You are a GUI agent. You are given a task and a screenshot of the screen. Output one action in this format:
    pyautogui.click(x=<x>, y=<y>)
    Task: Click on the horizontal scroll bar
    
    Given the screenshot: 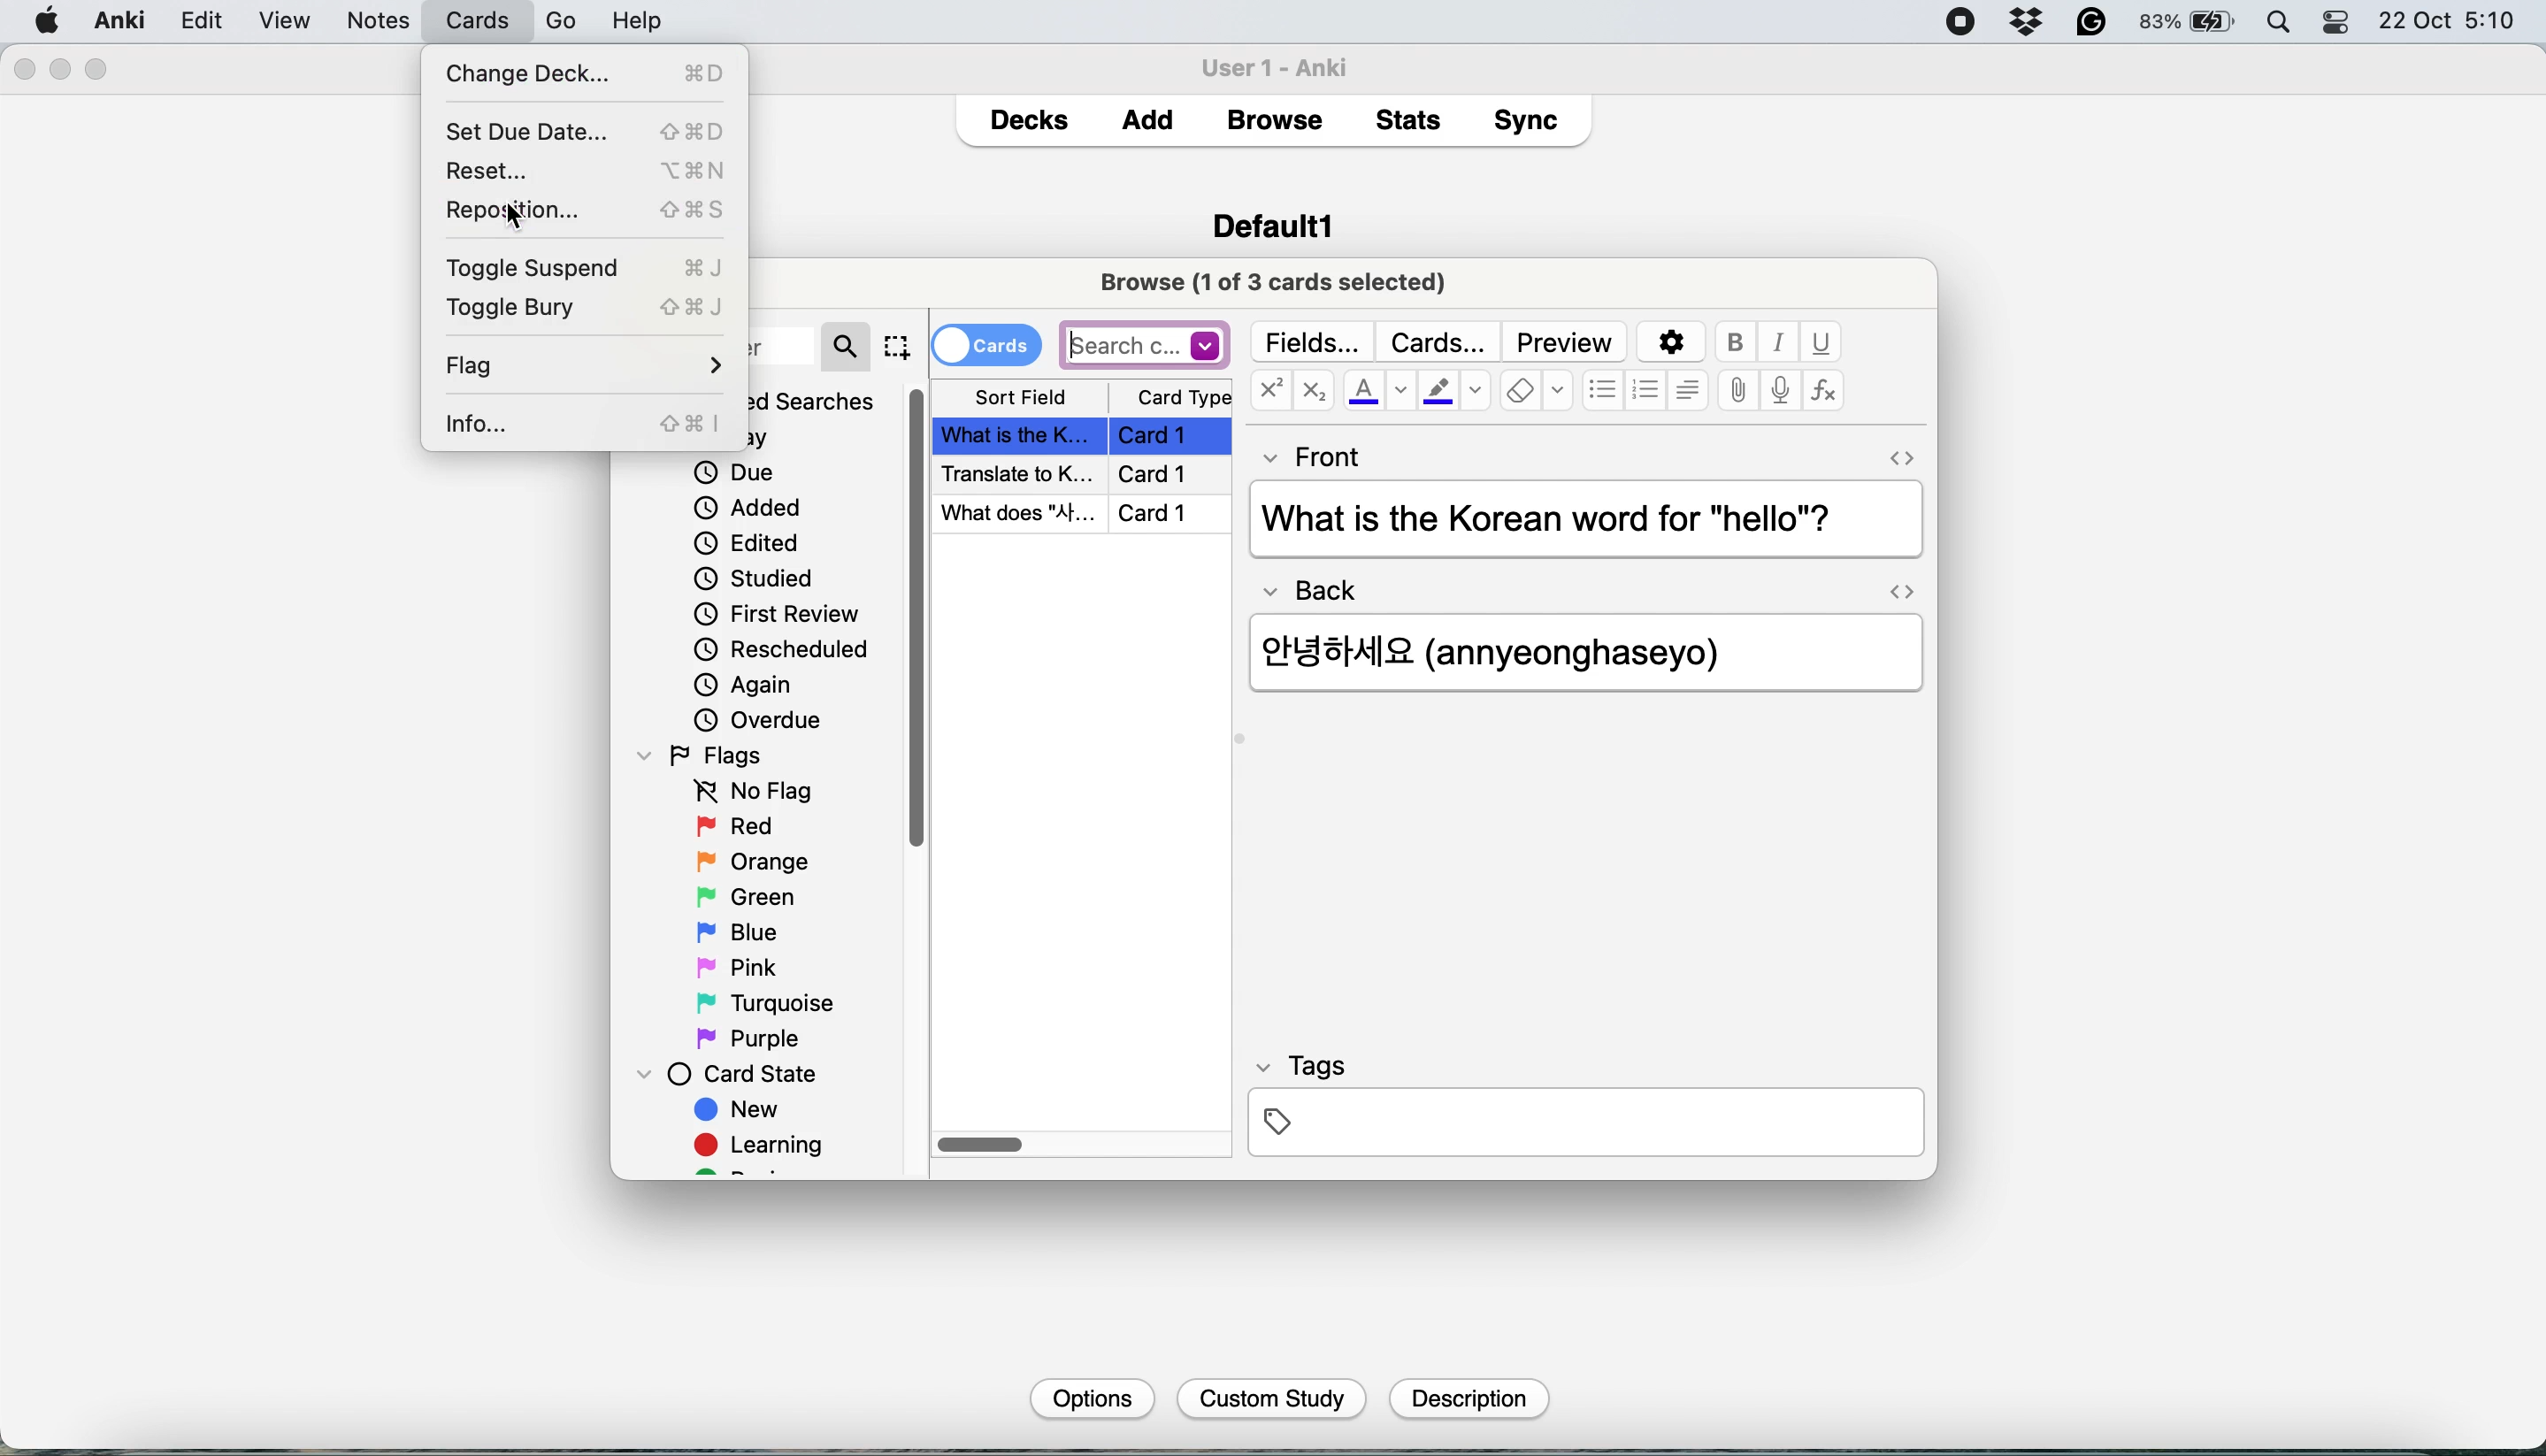 What is the action you would take?
    pyautogui.click(x=982, y=1146)
    